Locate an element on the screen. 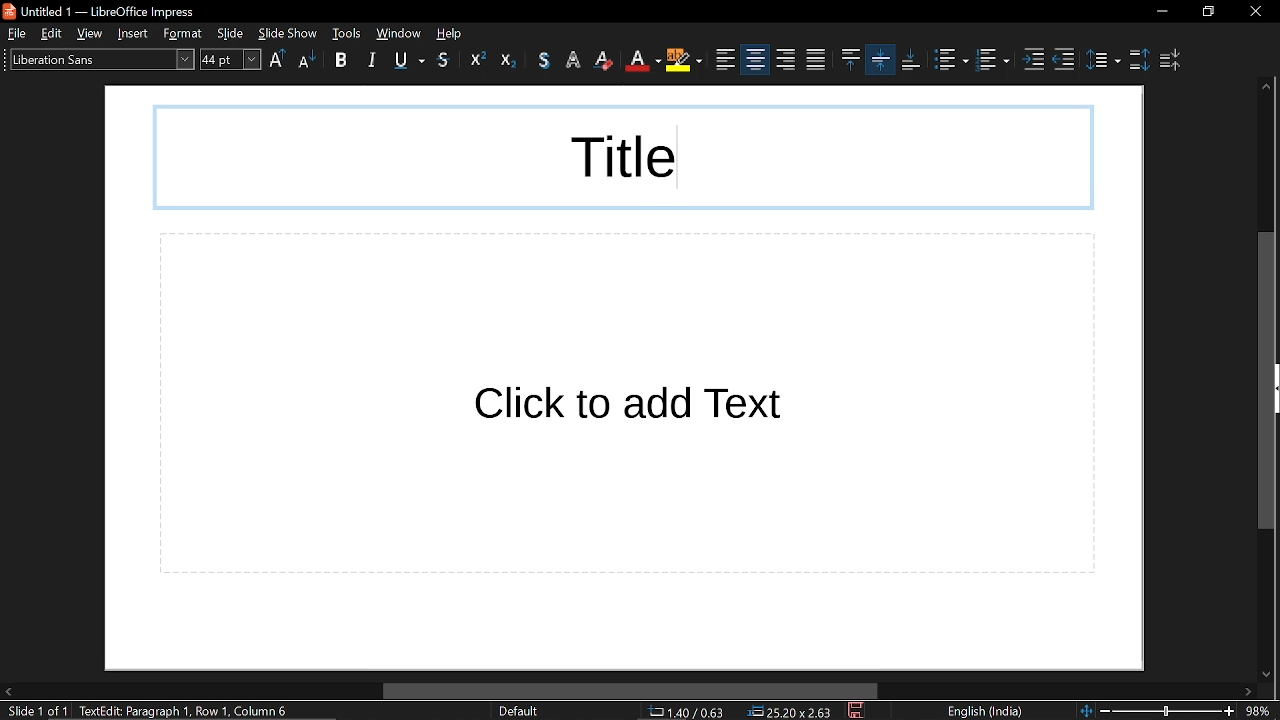 The height and width of the screenshot is (720, 1280). language is located at coordinates (983, 712).